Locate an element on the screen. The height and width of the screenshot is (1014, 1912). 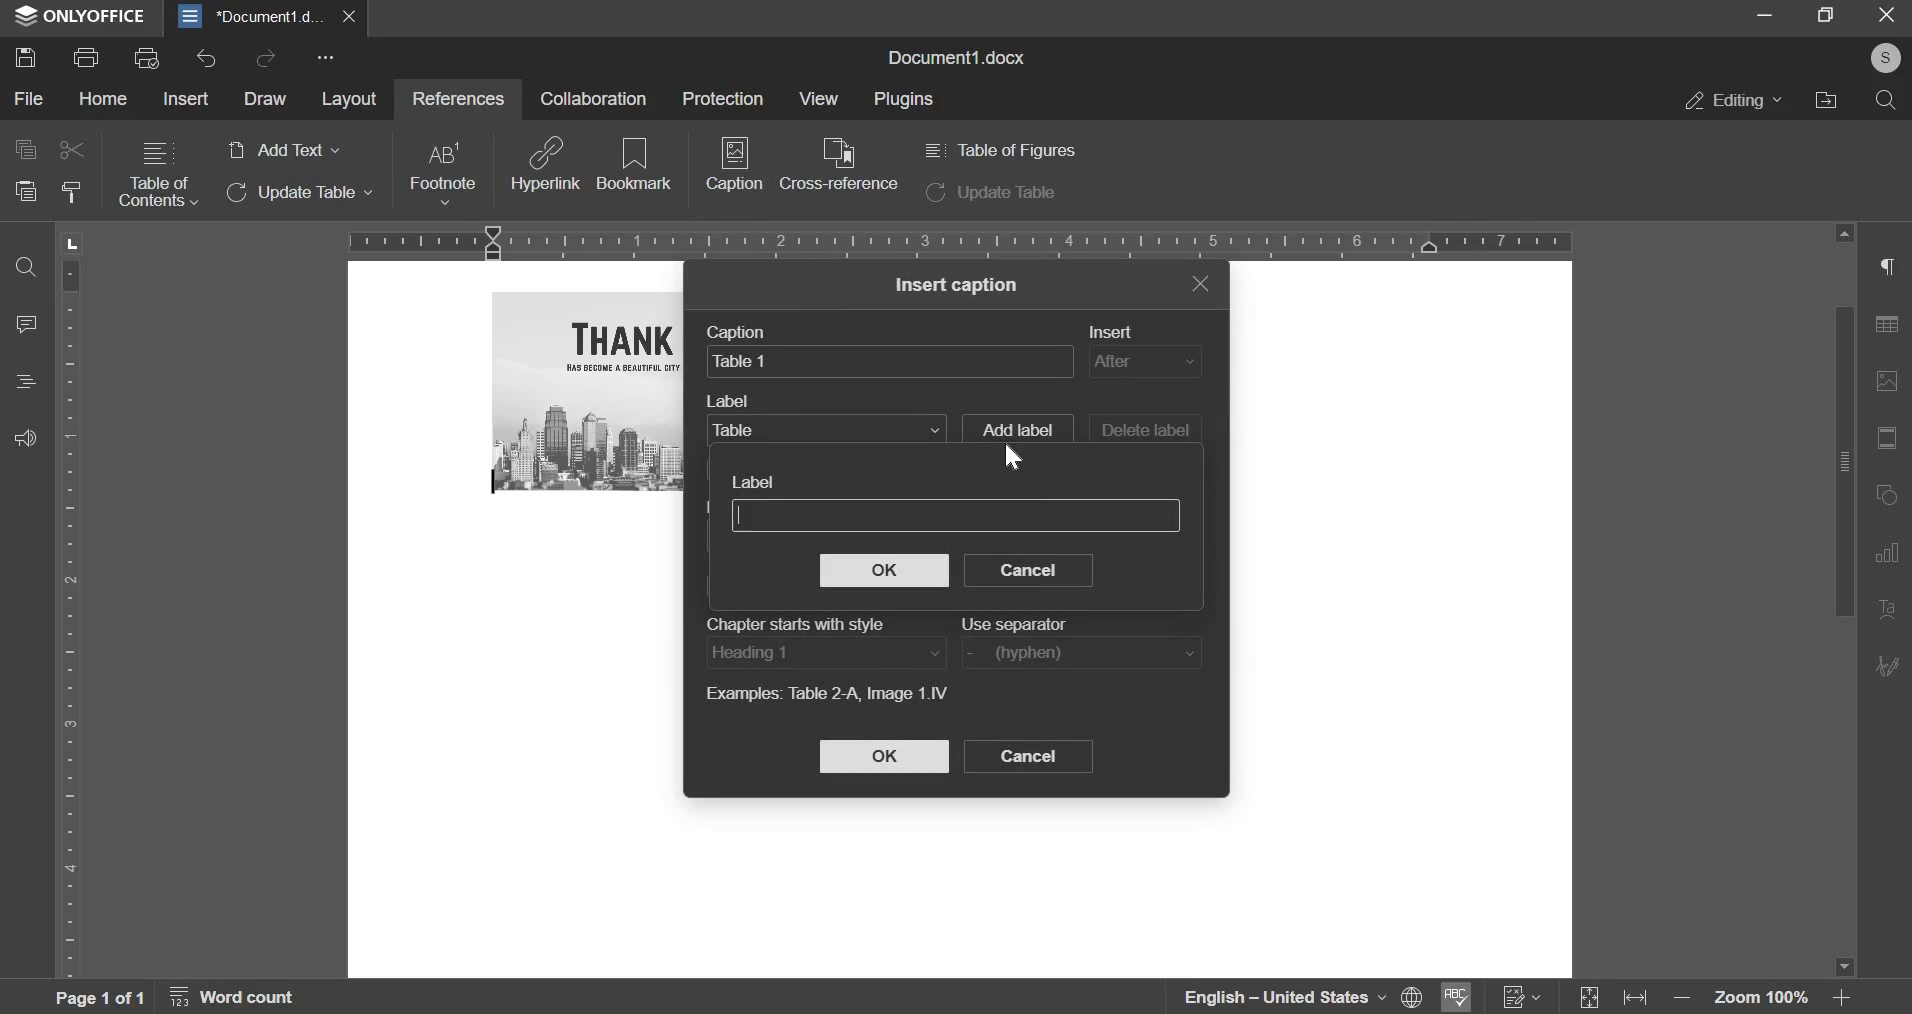
Set Document Language is located at coordinates (1412, 996).